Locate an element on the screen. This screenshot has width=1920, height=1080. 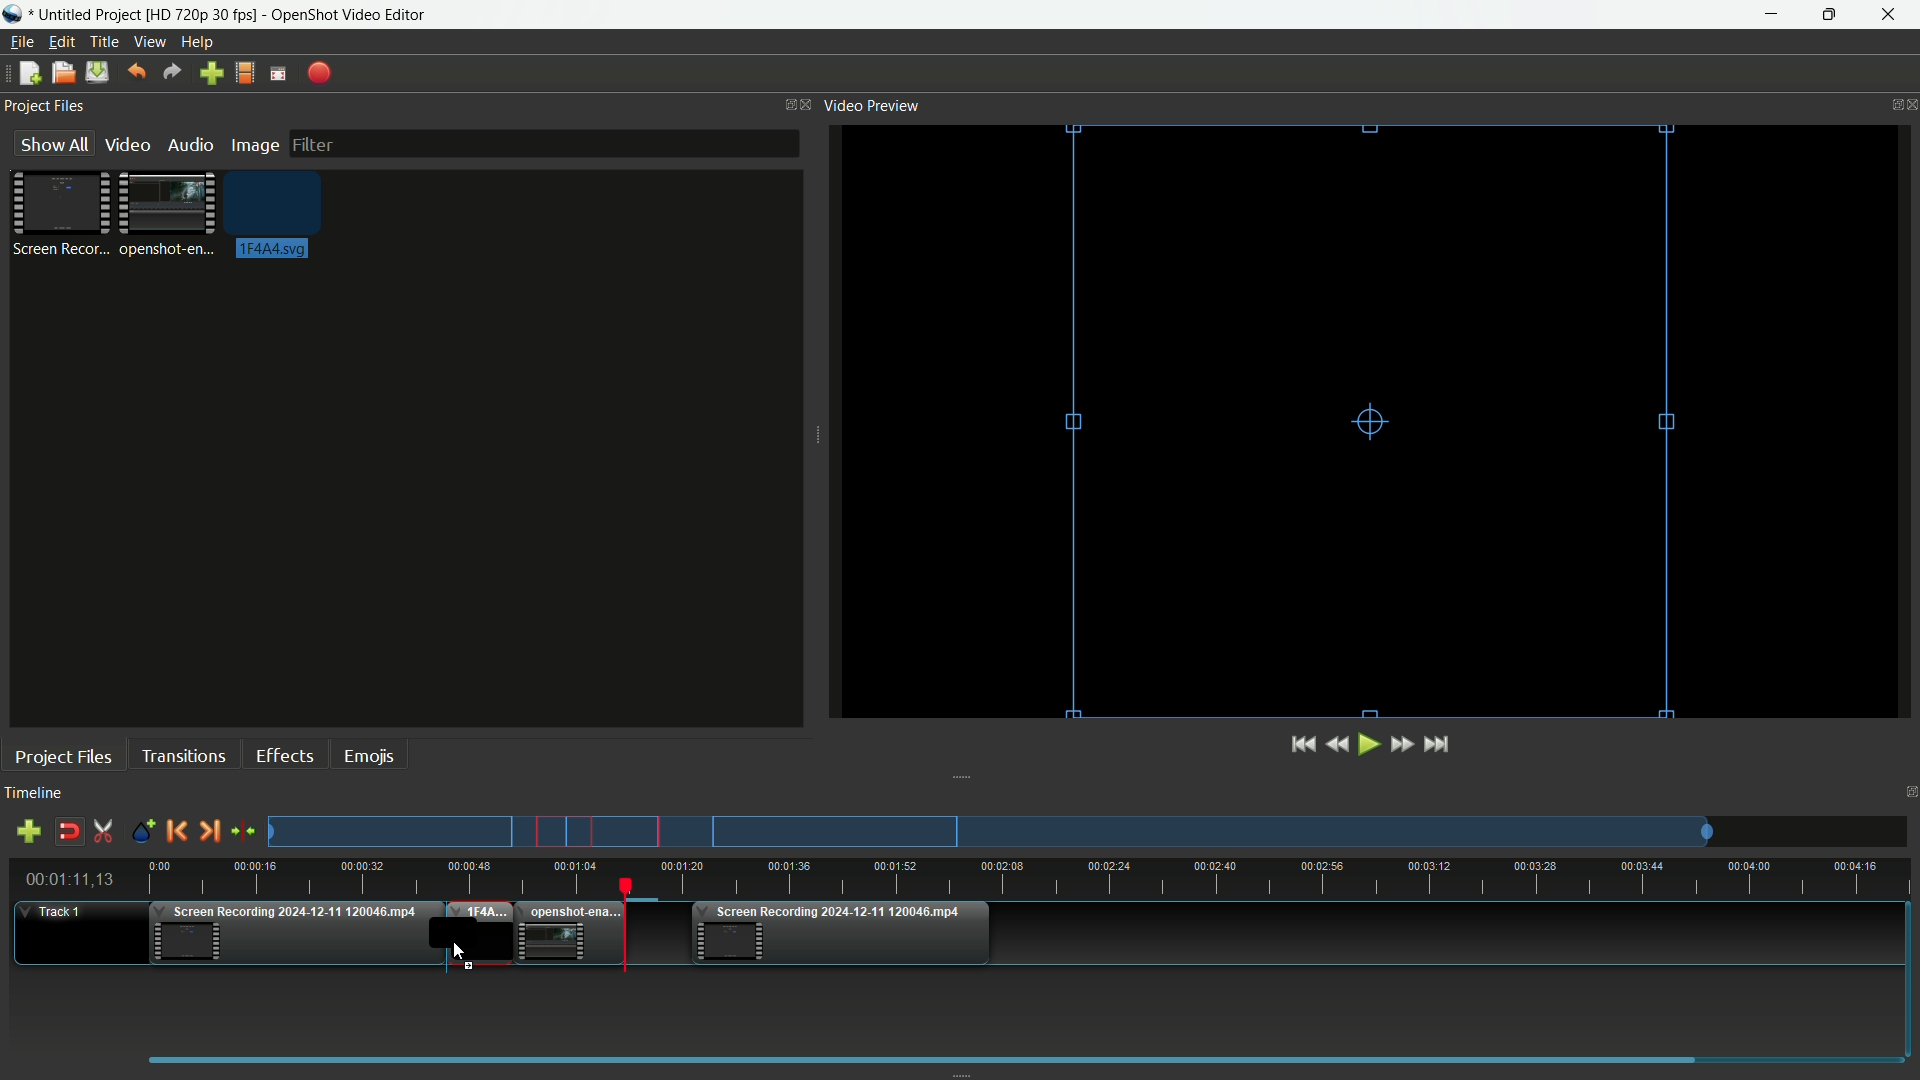
Enable razor is located at coordinates (104, 832).